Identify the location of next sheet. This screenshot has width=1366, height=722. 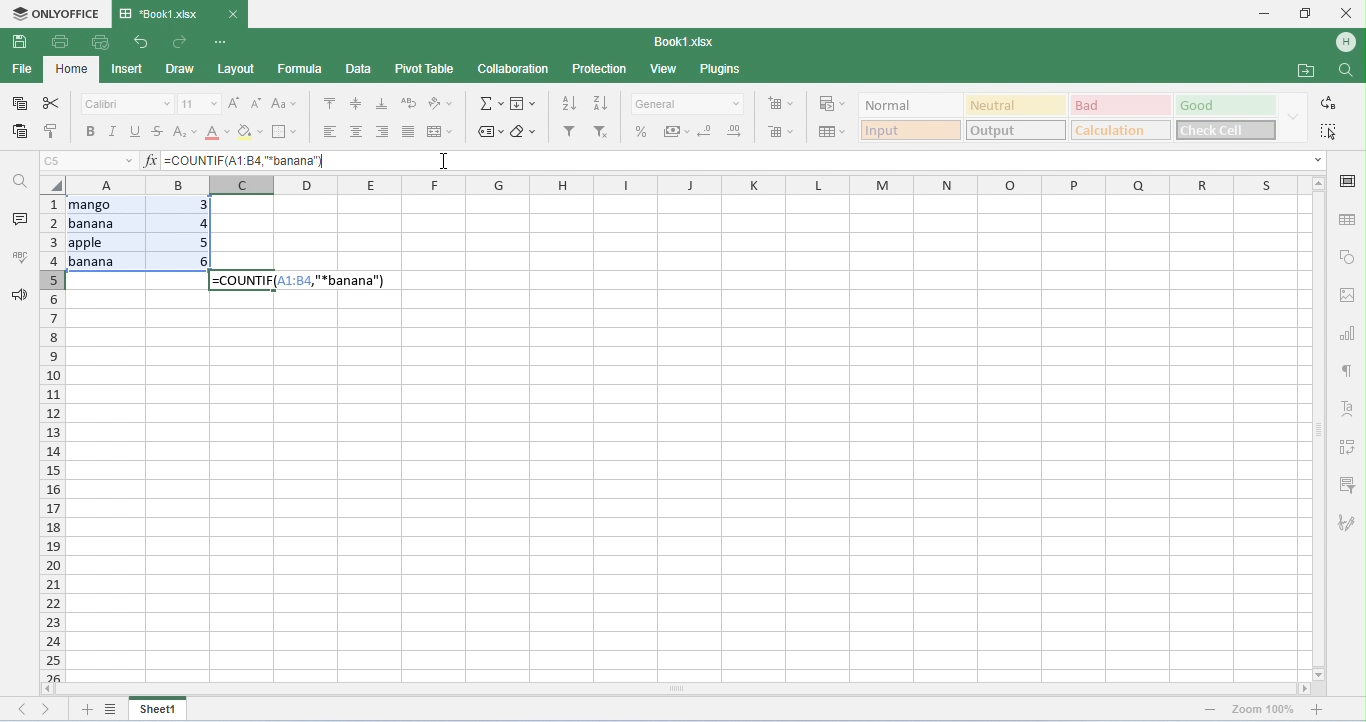
(48, 709).